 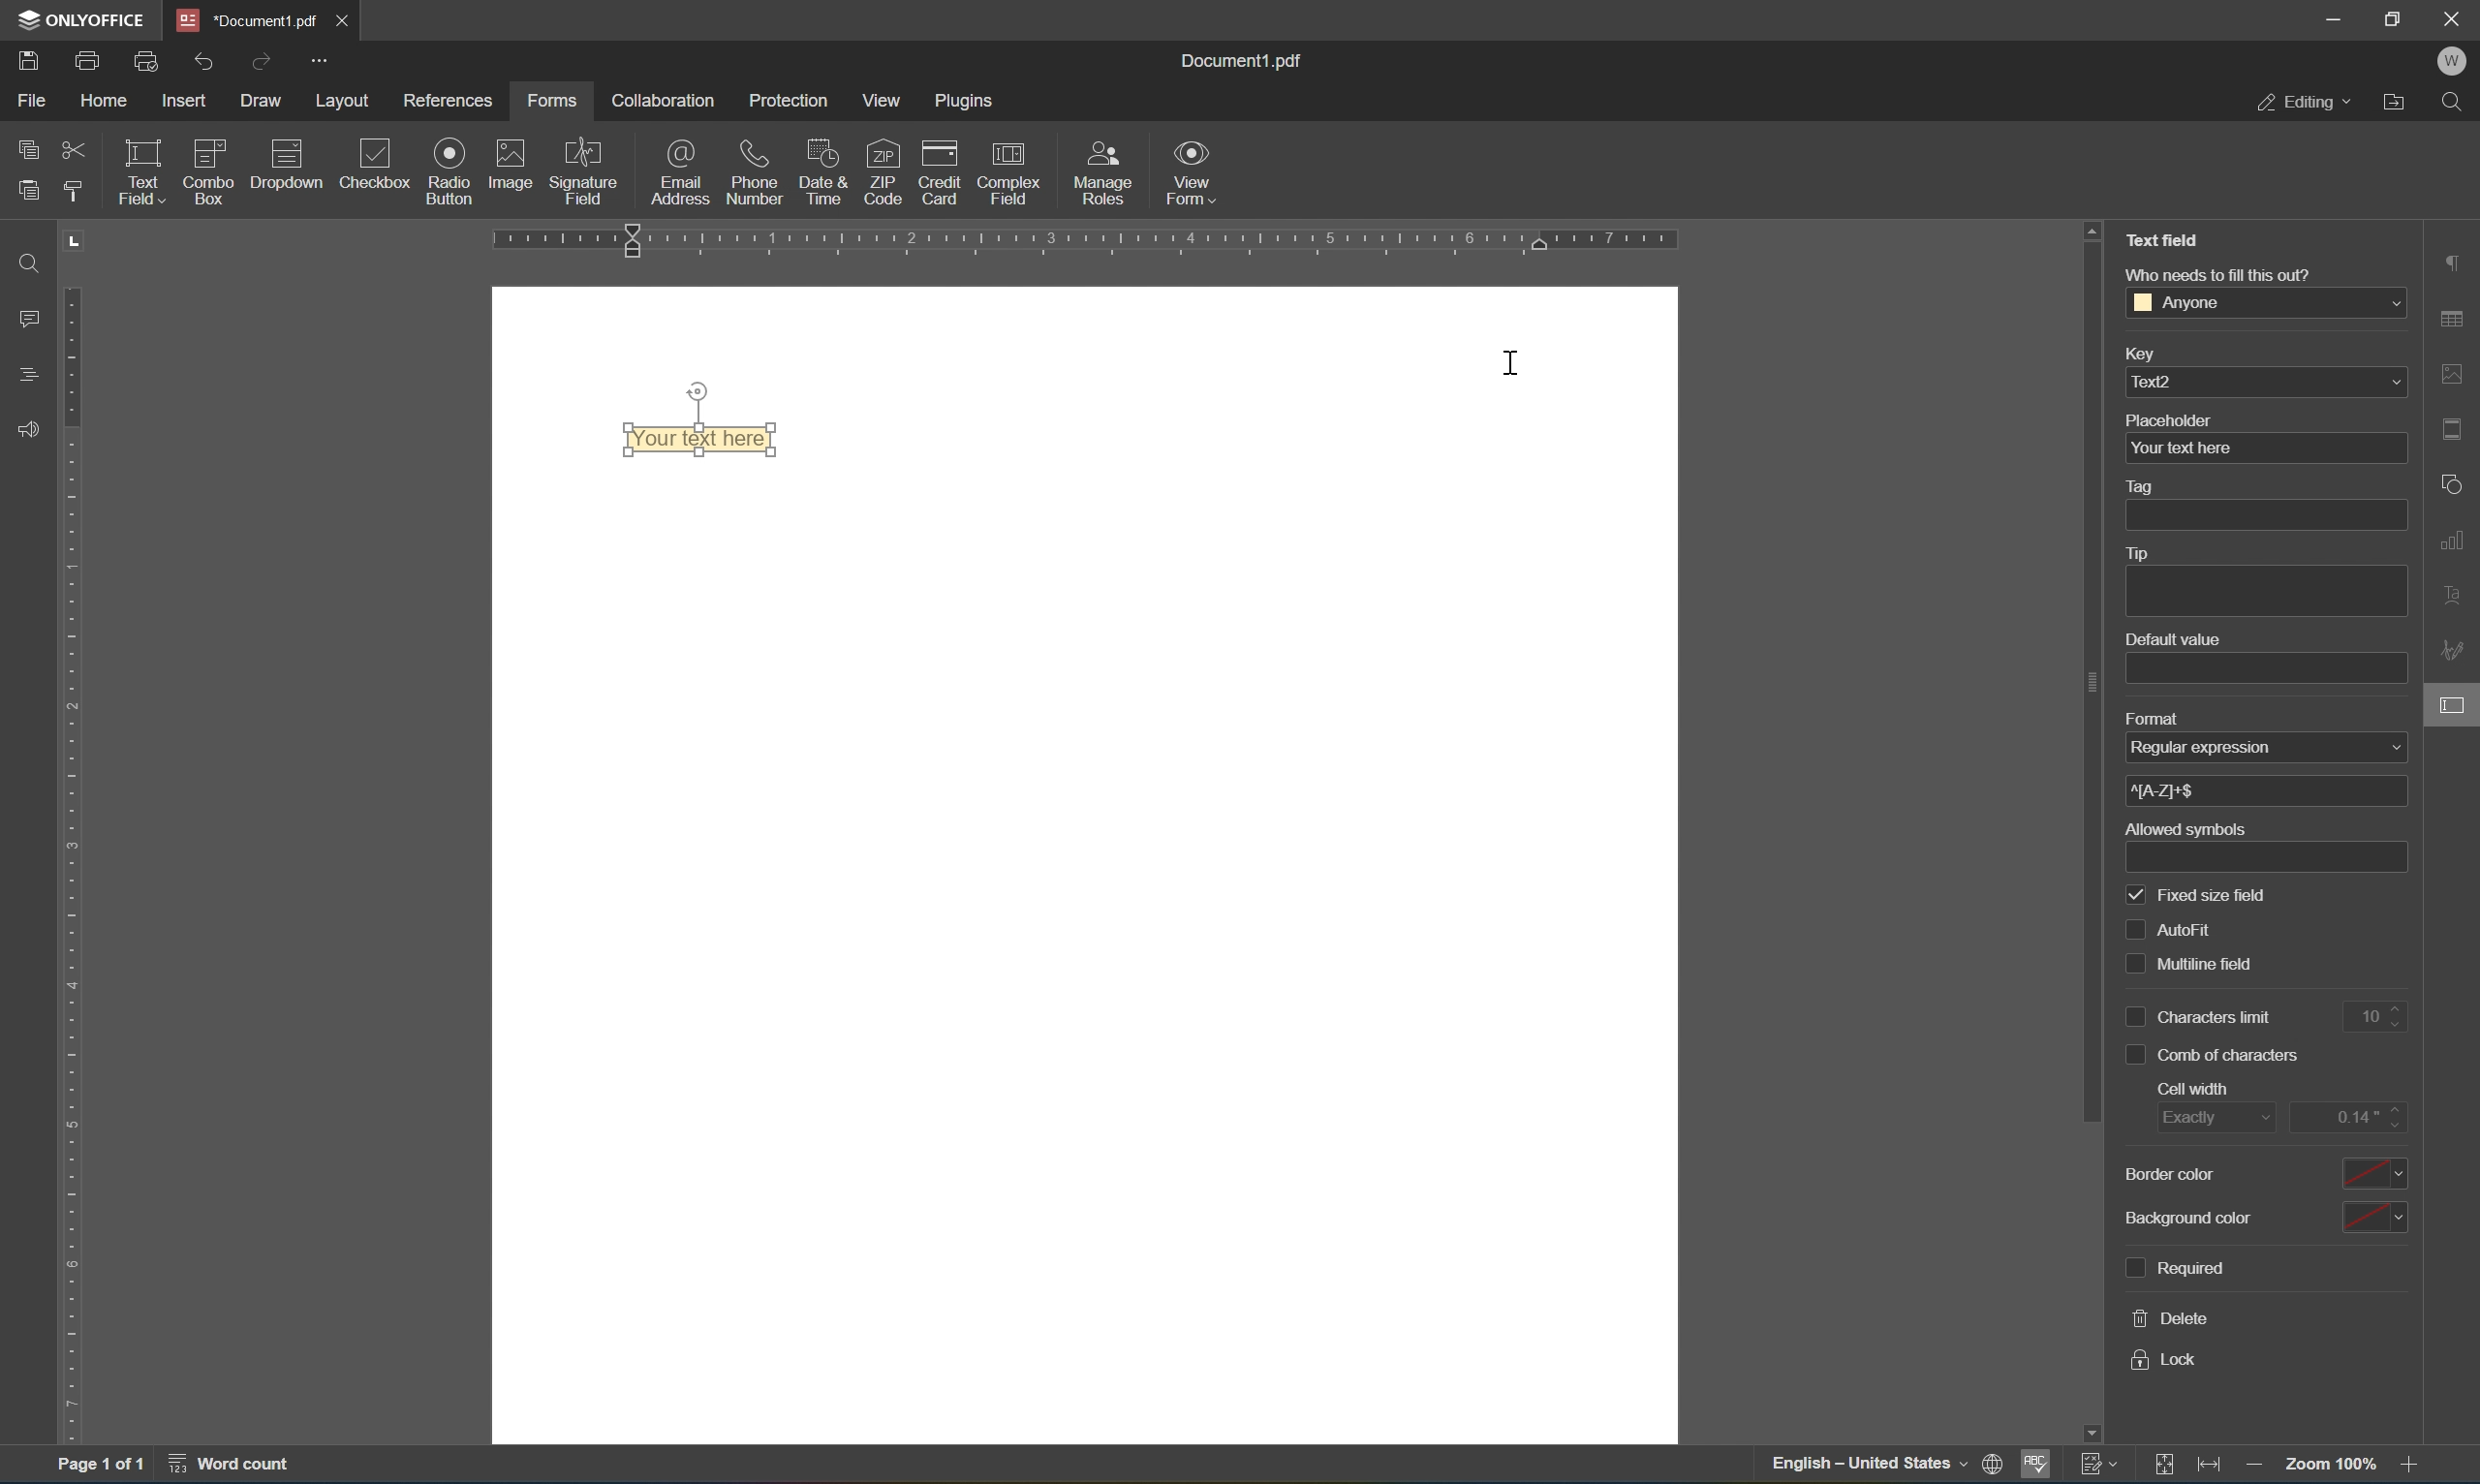 What do you see at coordinates (2455, 103) in the screenshot?
I see `find` at bounding box center [2455, 103].